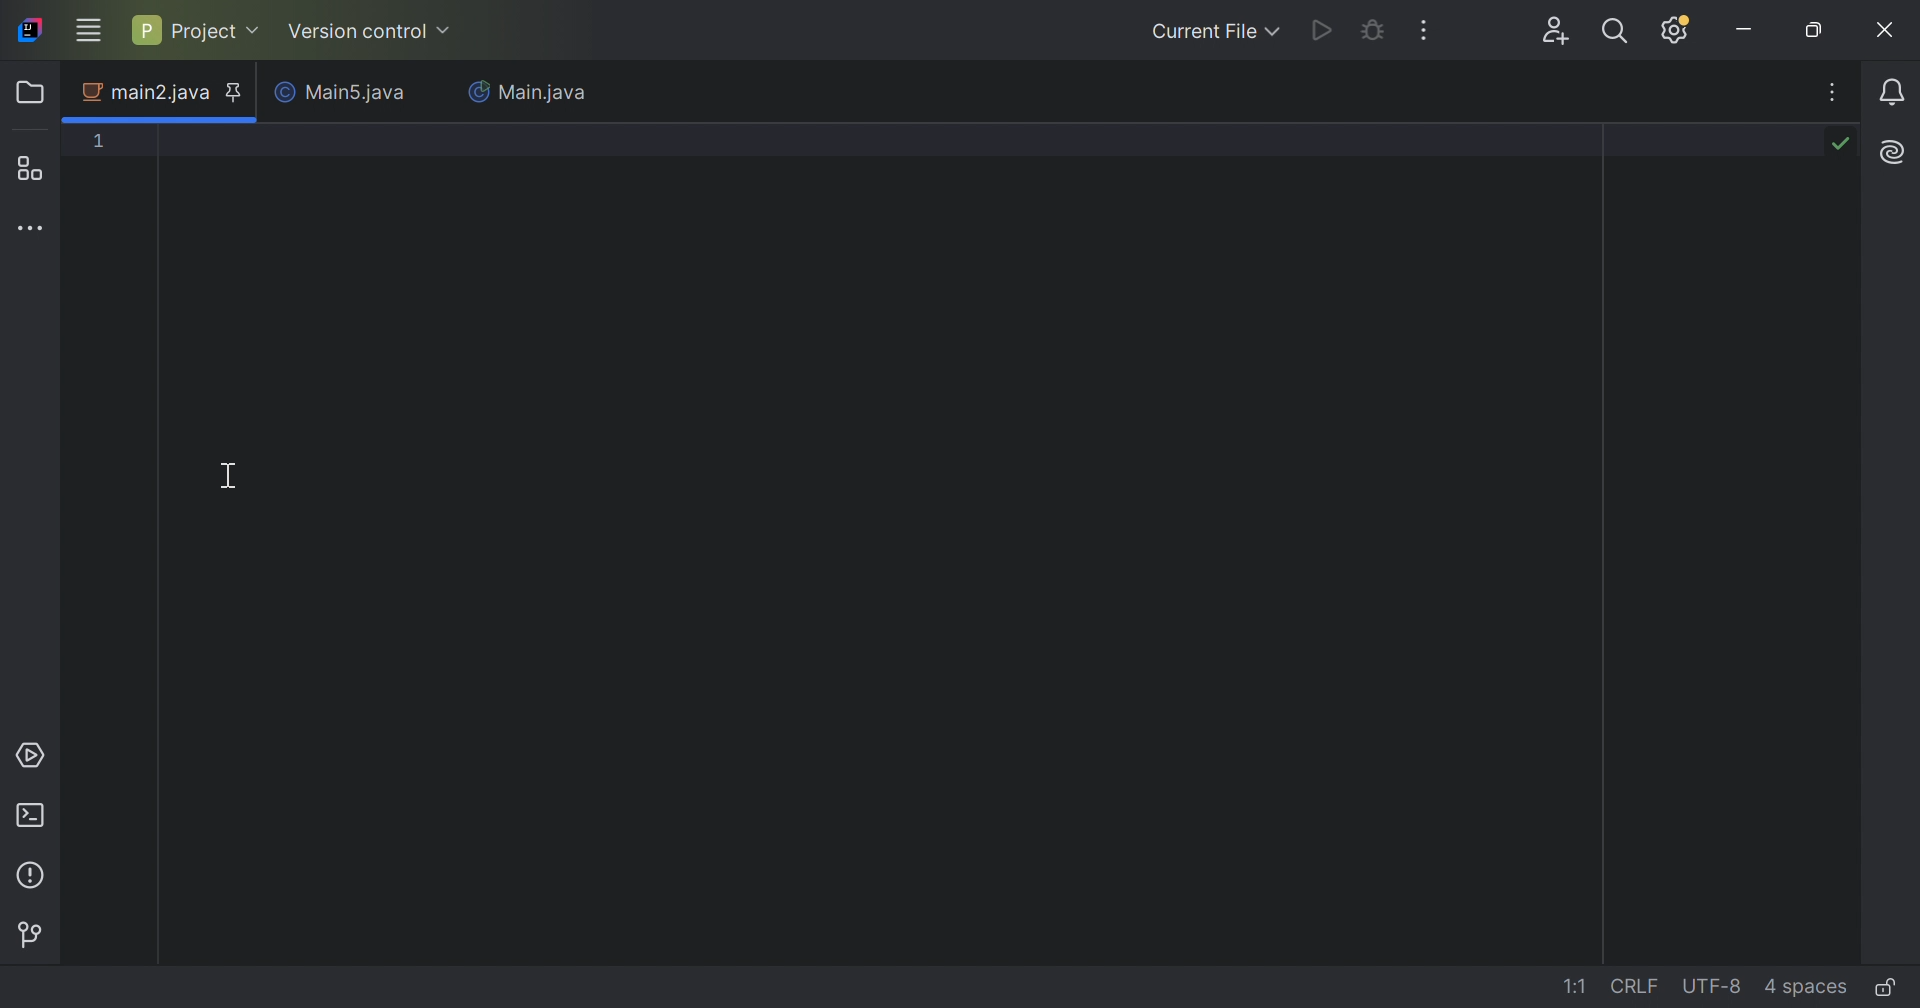 The image size is (1920, 1008). Describe the element at coordinates (1215, 30) in the screenshot. I see `Current file` at that location.